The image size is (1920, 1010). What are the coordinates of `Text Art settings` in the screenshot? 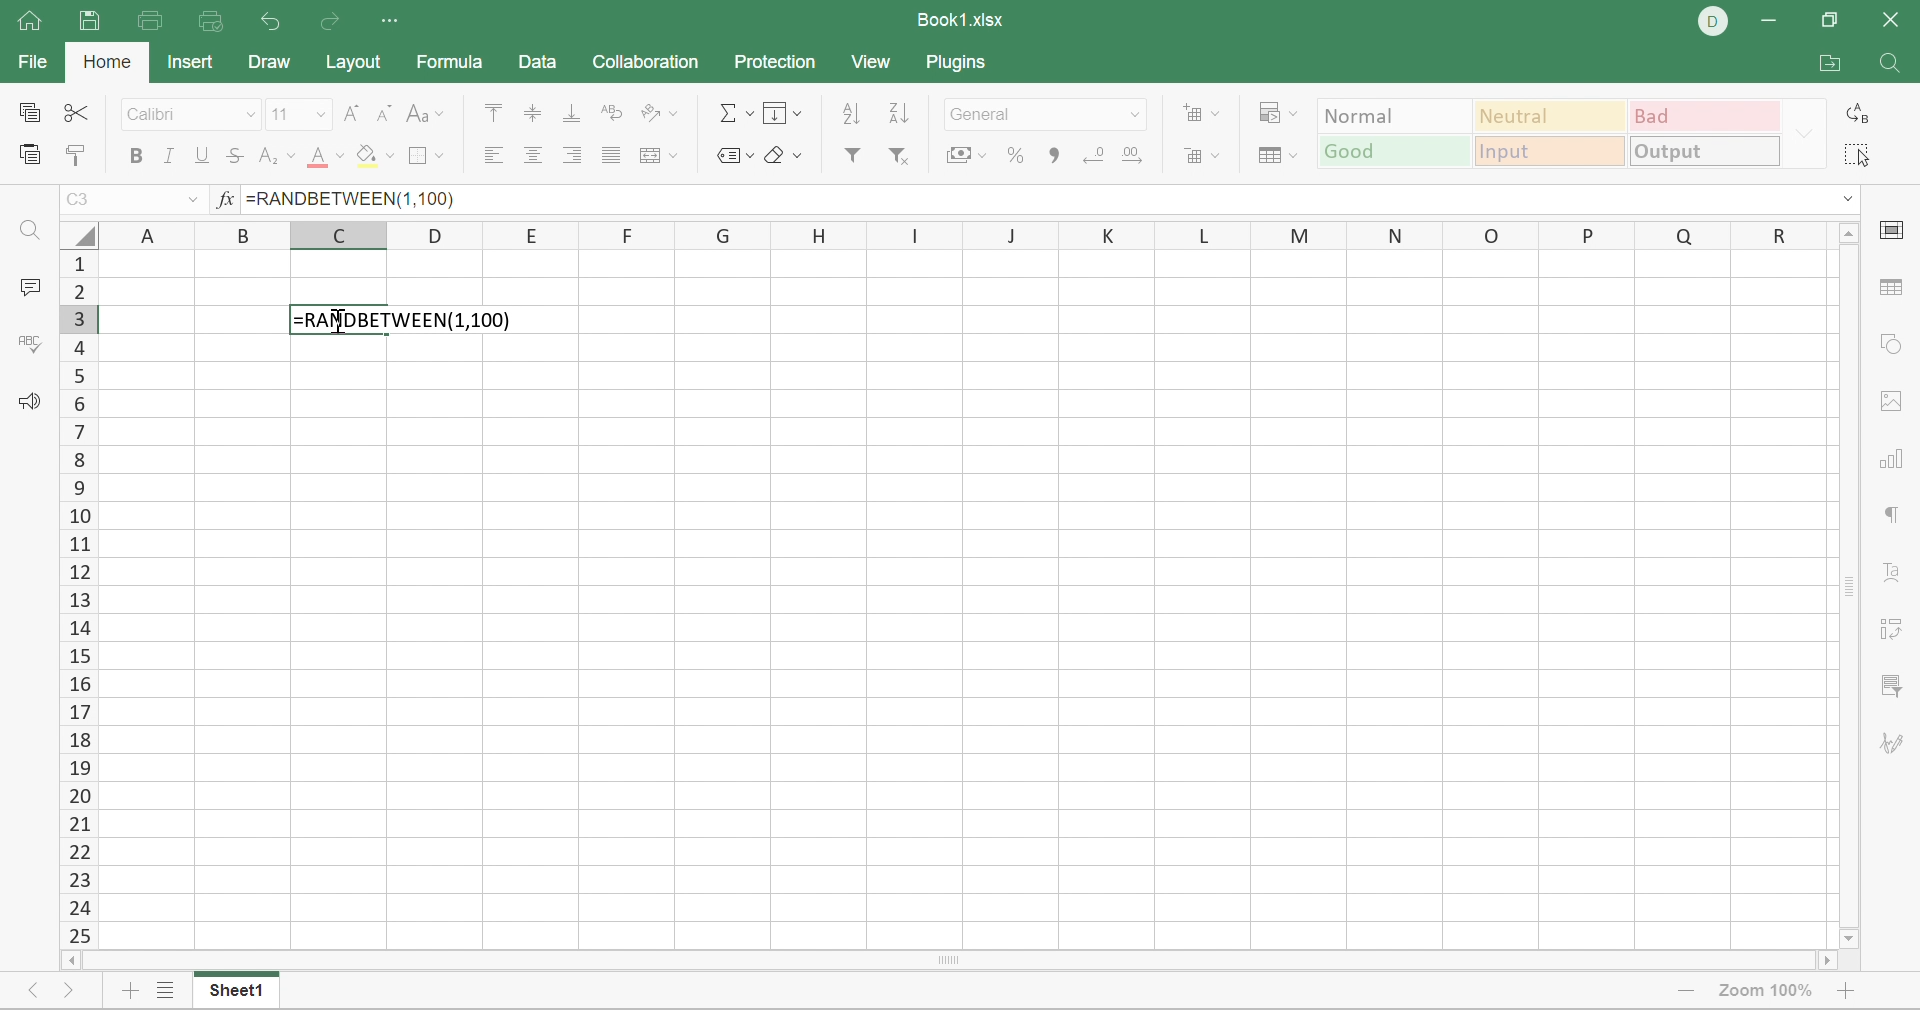 It's located at (1894, 572).